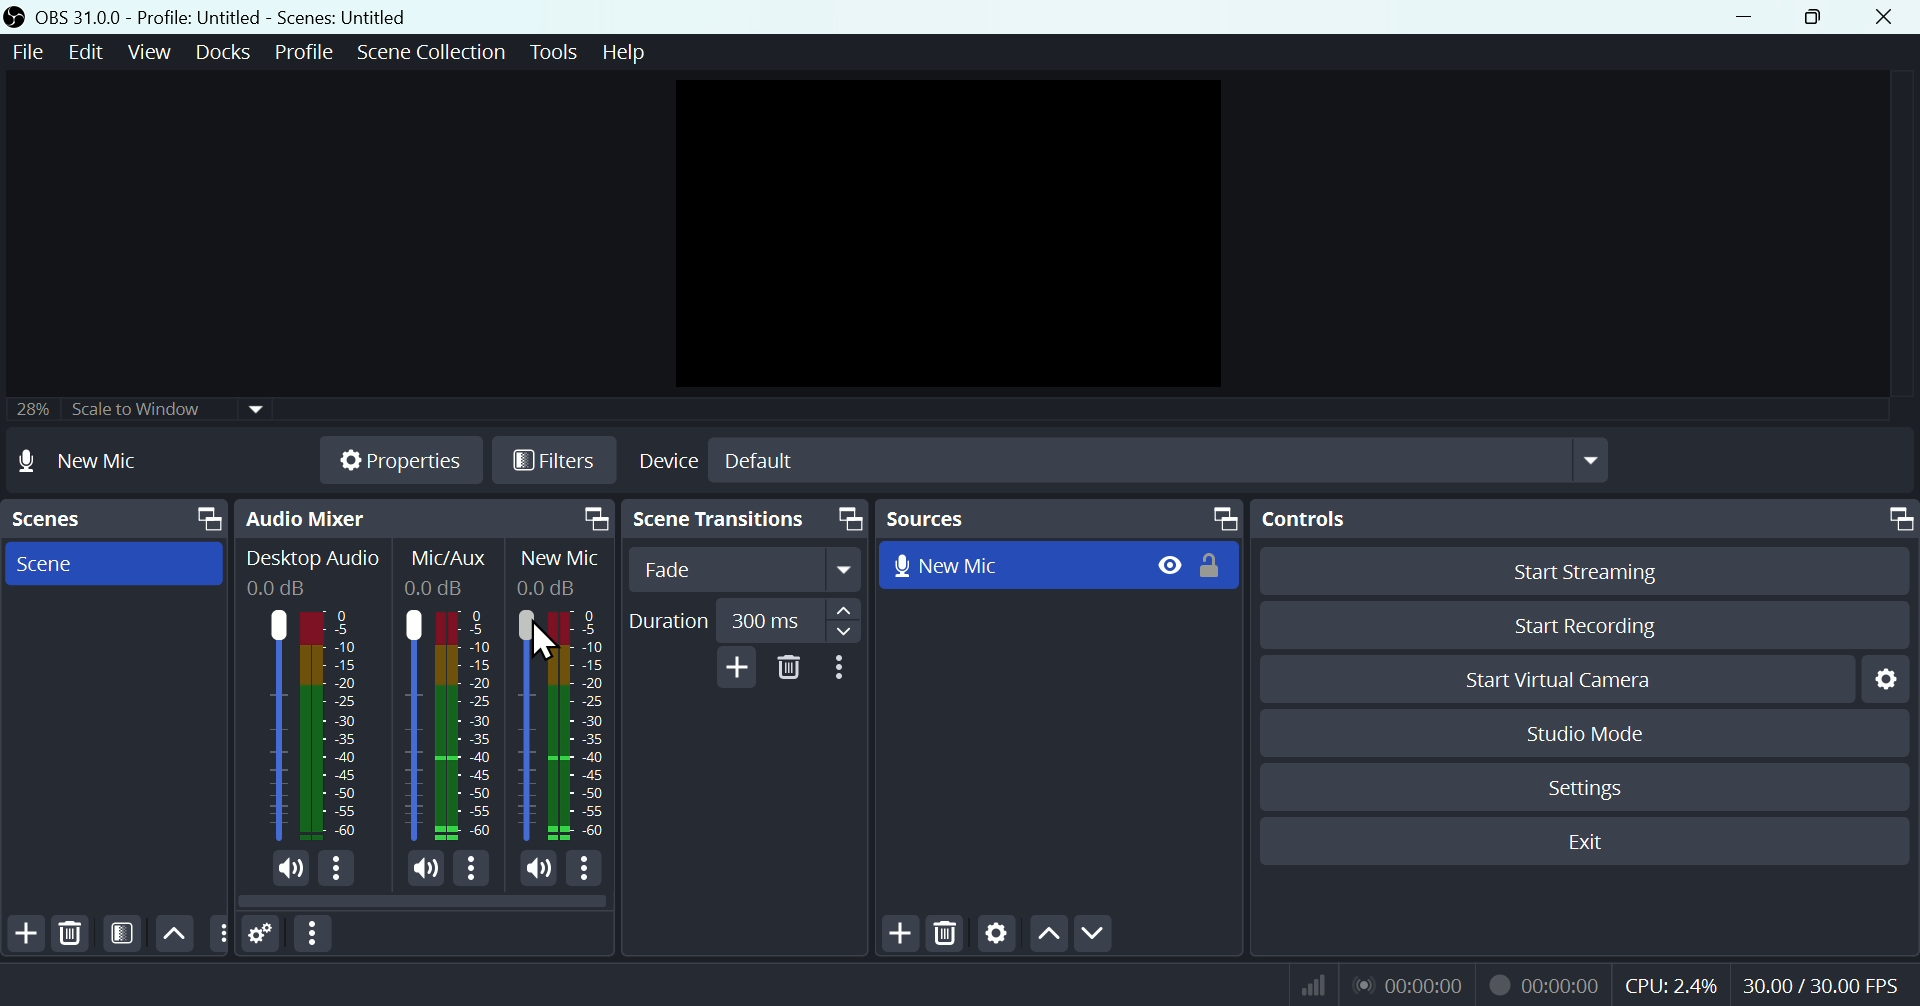 Image resolution: width=1920 pixels, height=1006 pixels. I want to click on Sources, so click(1059, 518).